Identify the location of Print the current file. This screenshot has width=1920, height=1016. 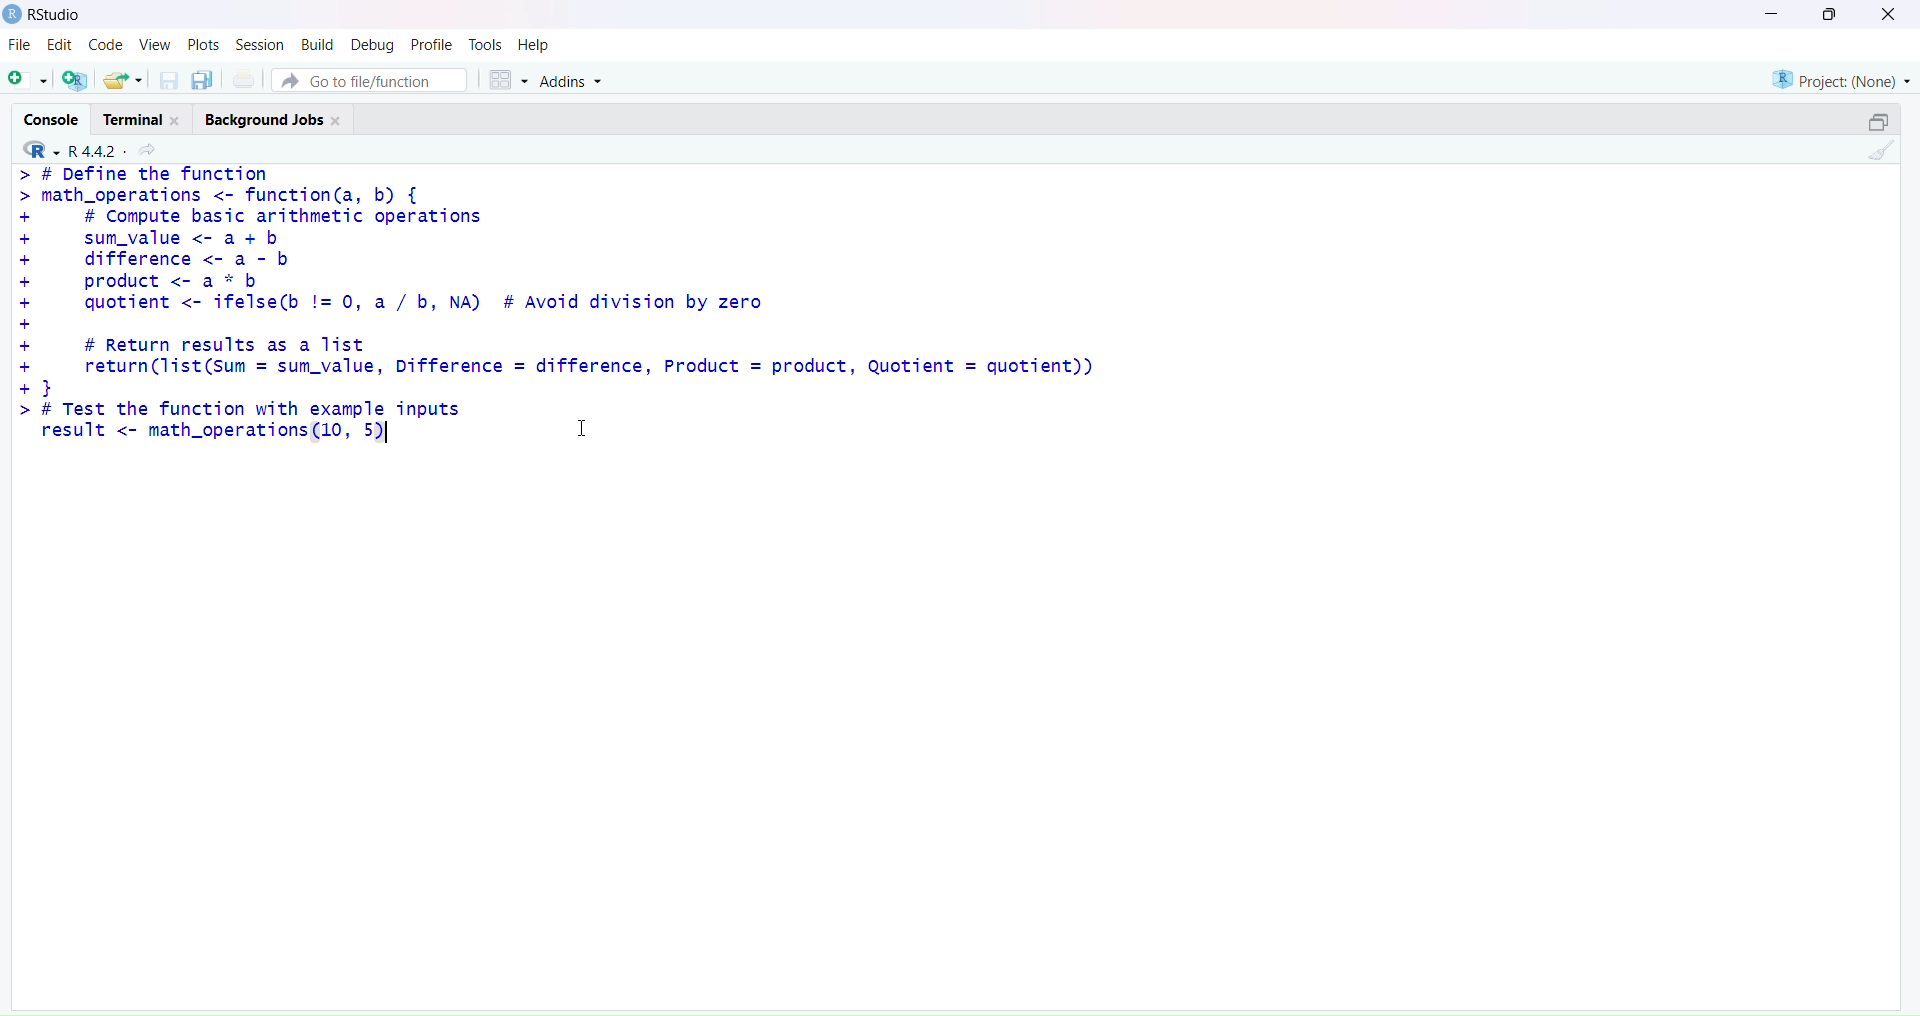
(243, 78).